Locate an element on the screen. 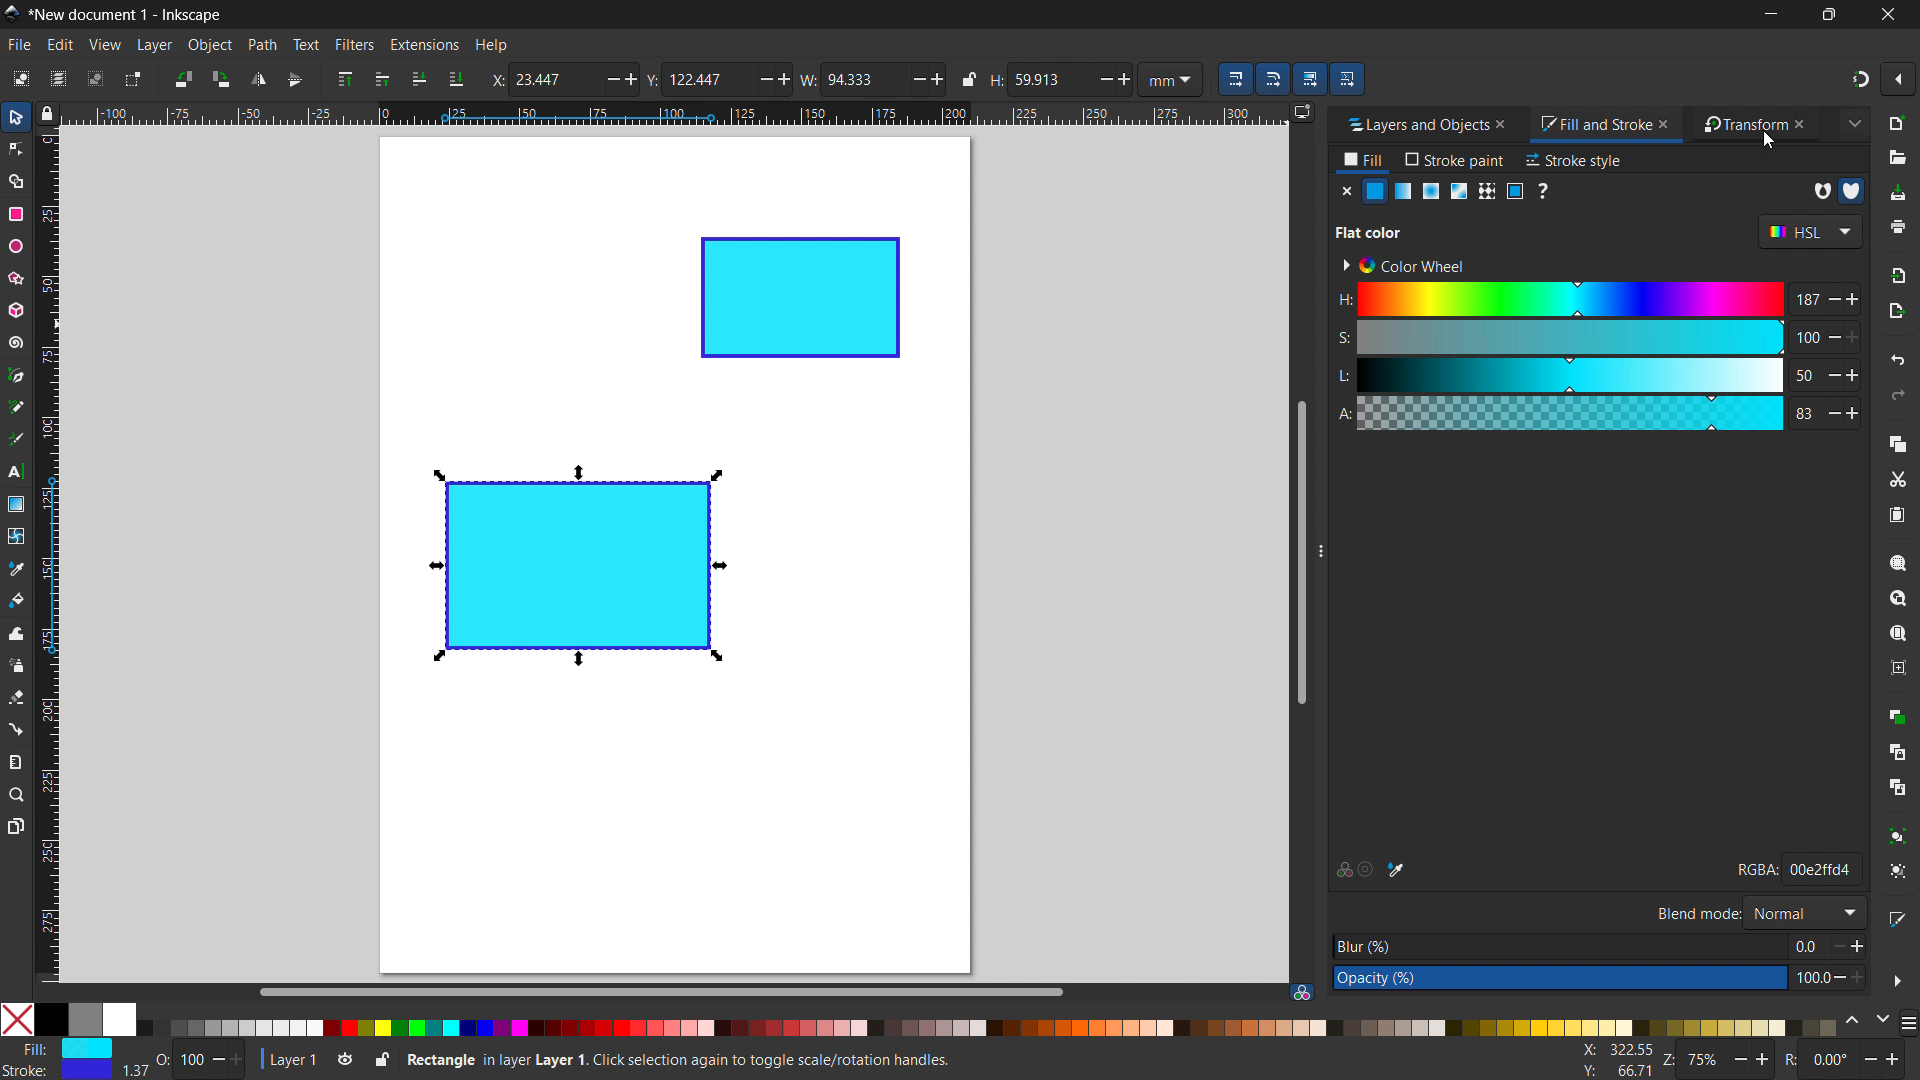 The width and height of the screenshot is (1920, 1080). snapping is located at coordinates (1861, 79).